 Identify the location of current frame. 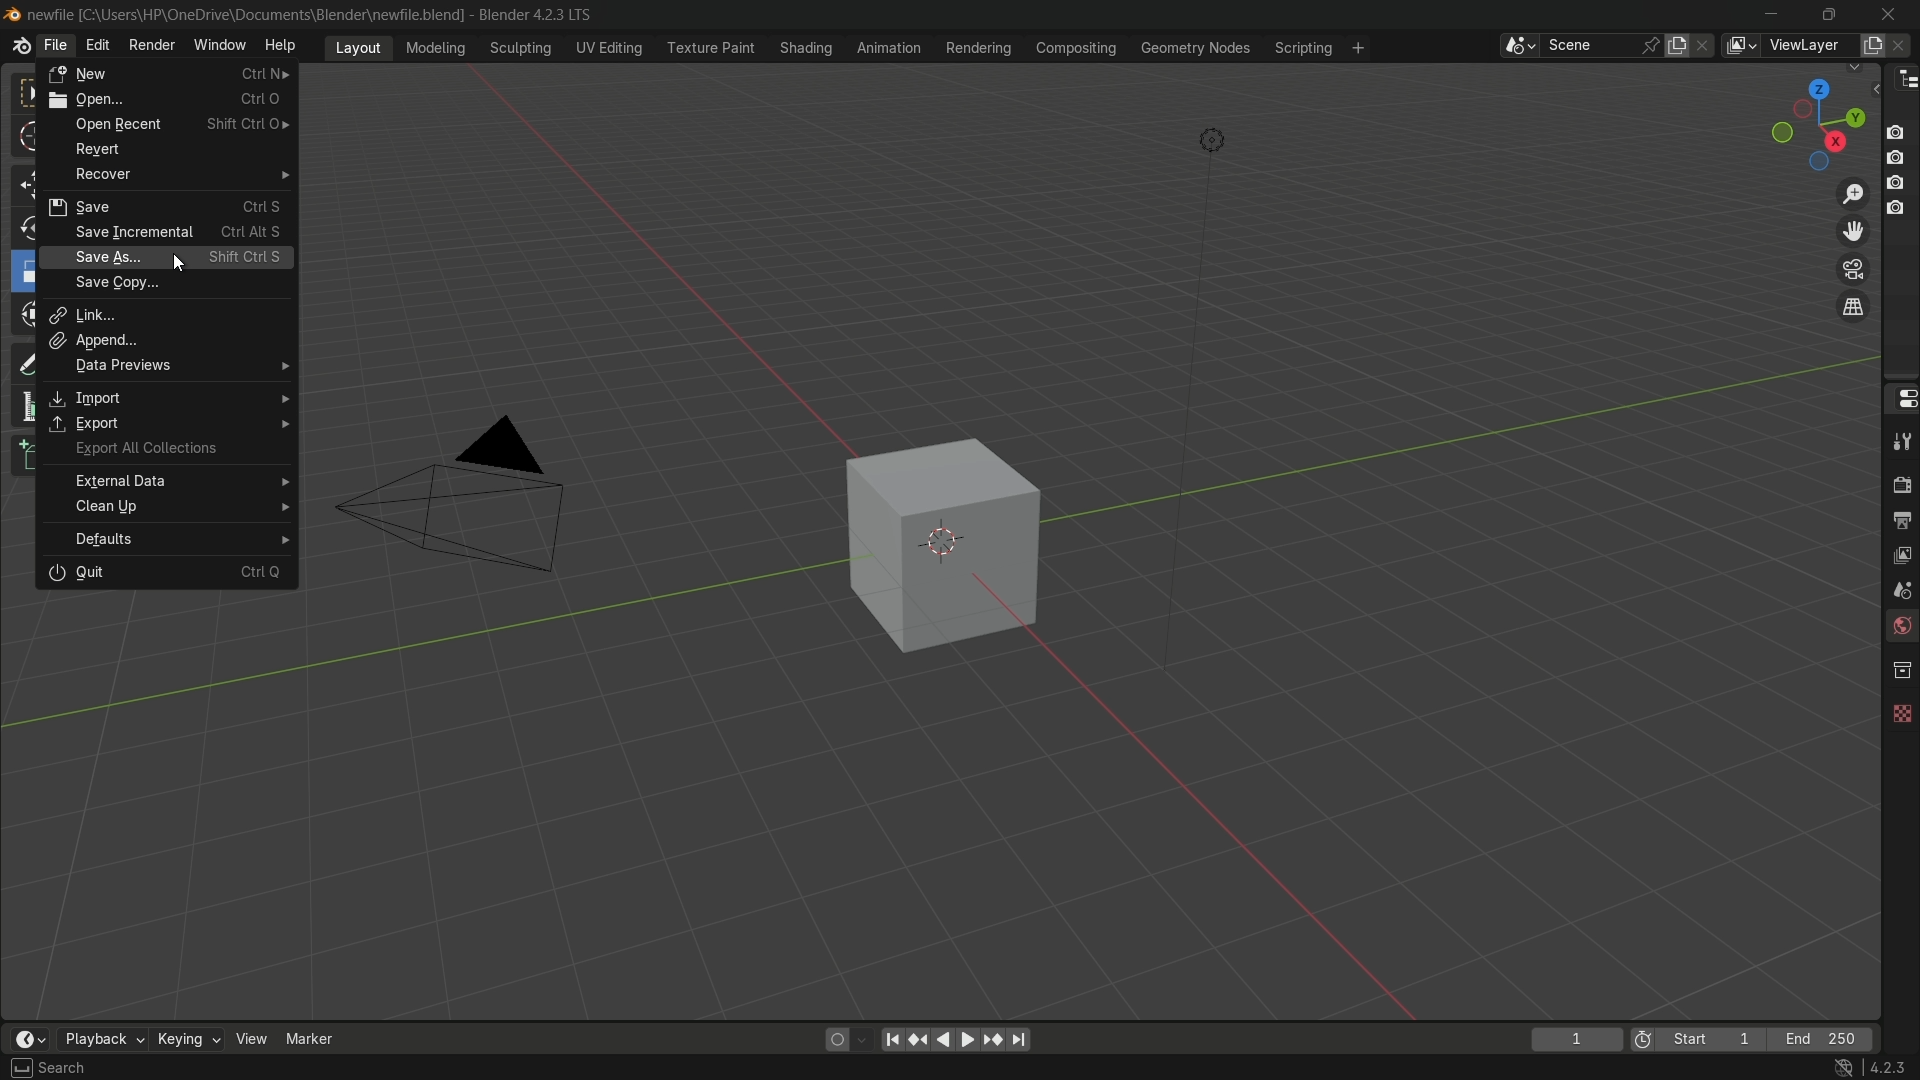
(1575, 1039).